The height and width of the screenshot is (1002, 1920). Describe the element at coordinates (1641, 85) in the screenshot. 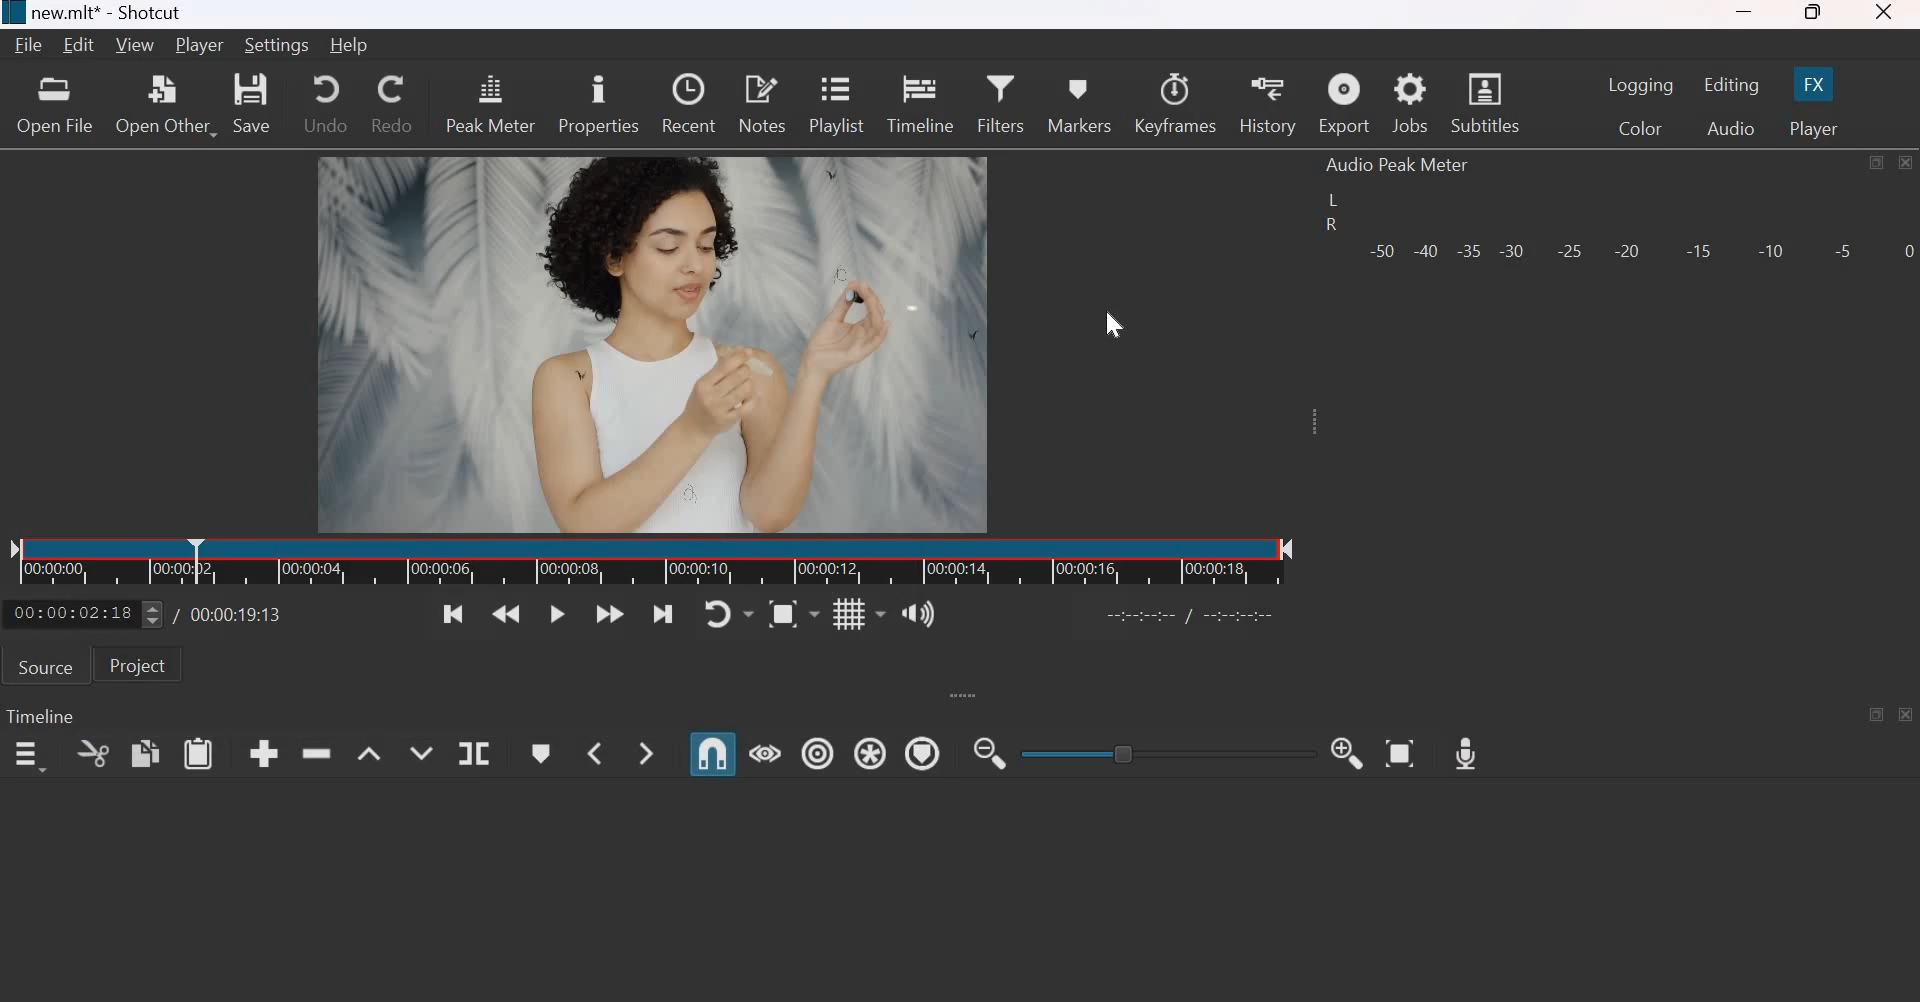

I see `Logging` at that location.